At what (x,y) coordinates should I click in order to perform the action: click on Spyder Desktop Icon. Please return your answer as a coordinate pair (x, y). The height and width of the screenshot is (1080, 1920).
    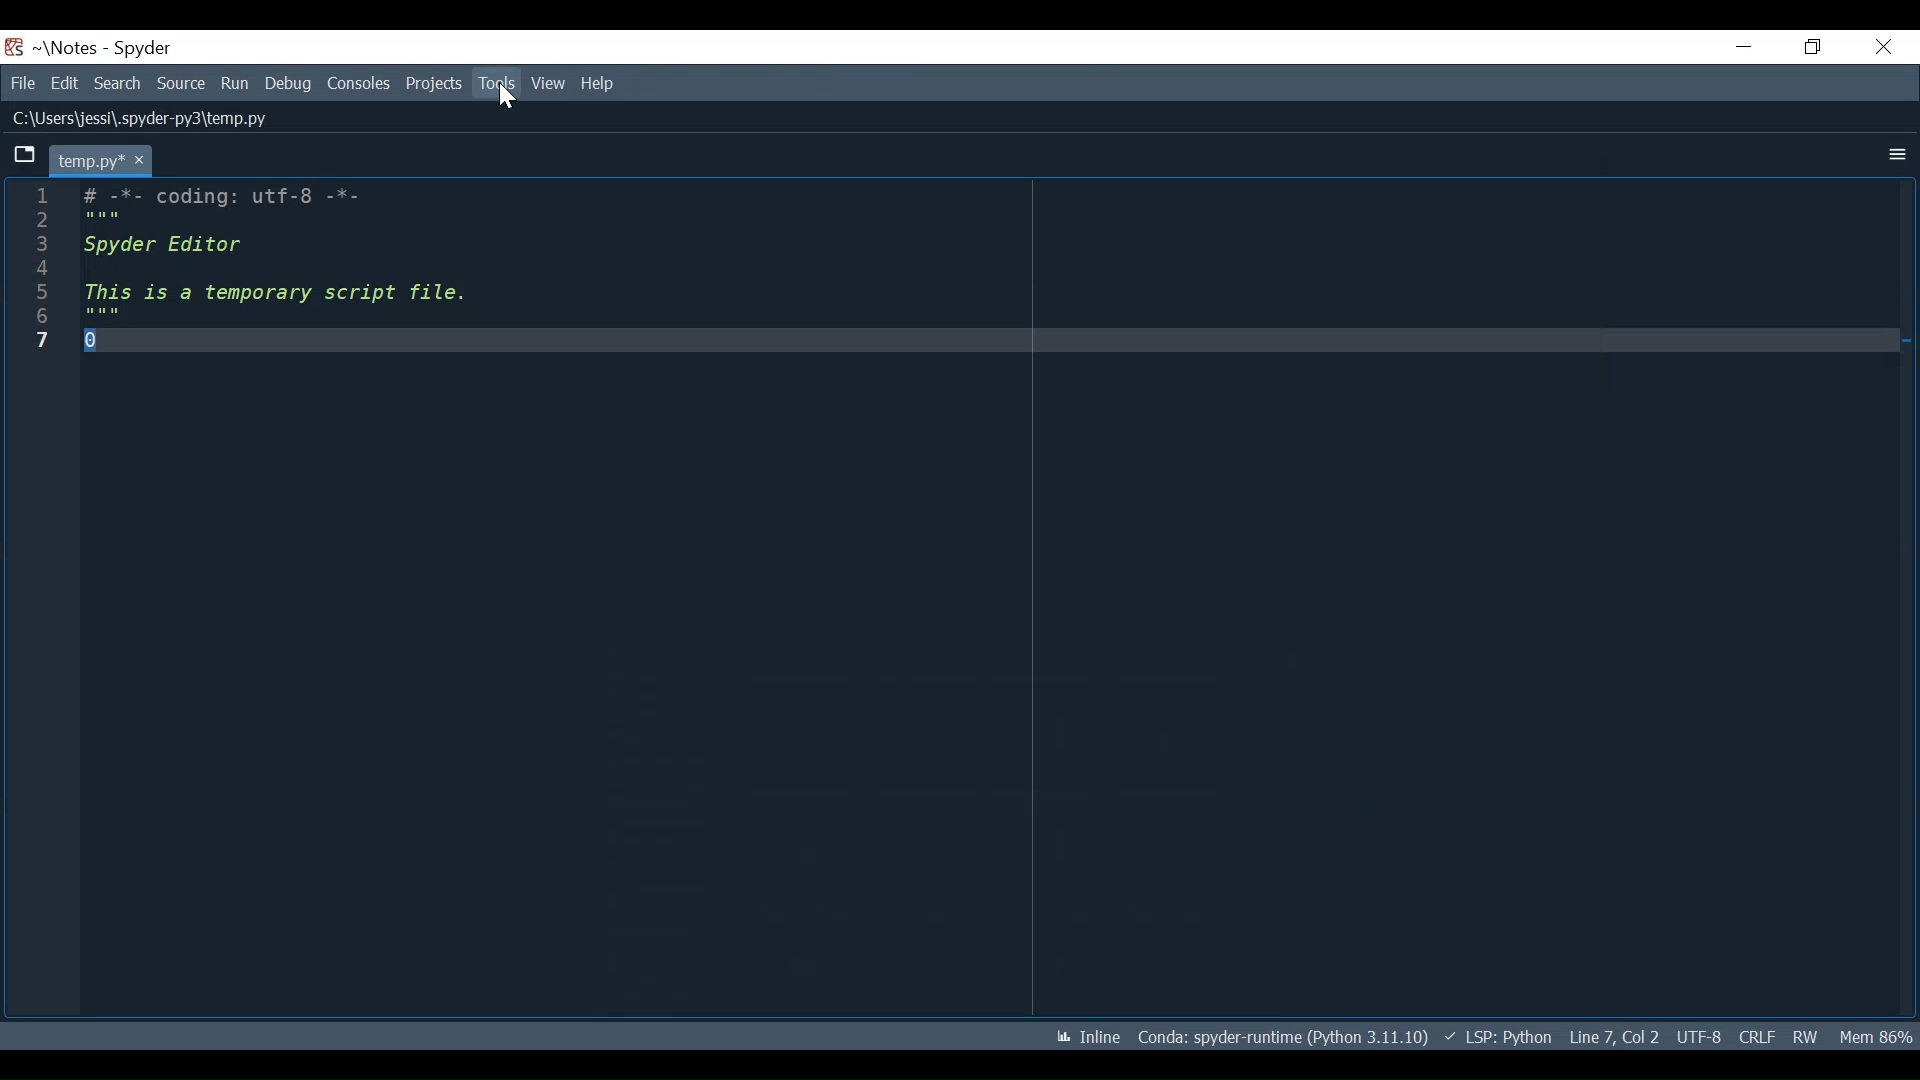
    Looking at the image, I should click on (14, 48).